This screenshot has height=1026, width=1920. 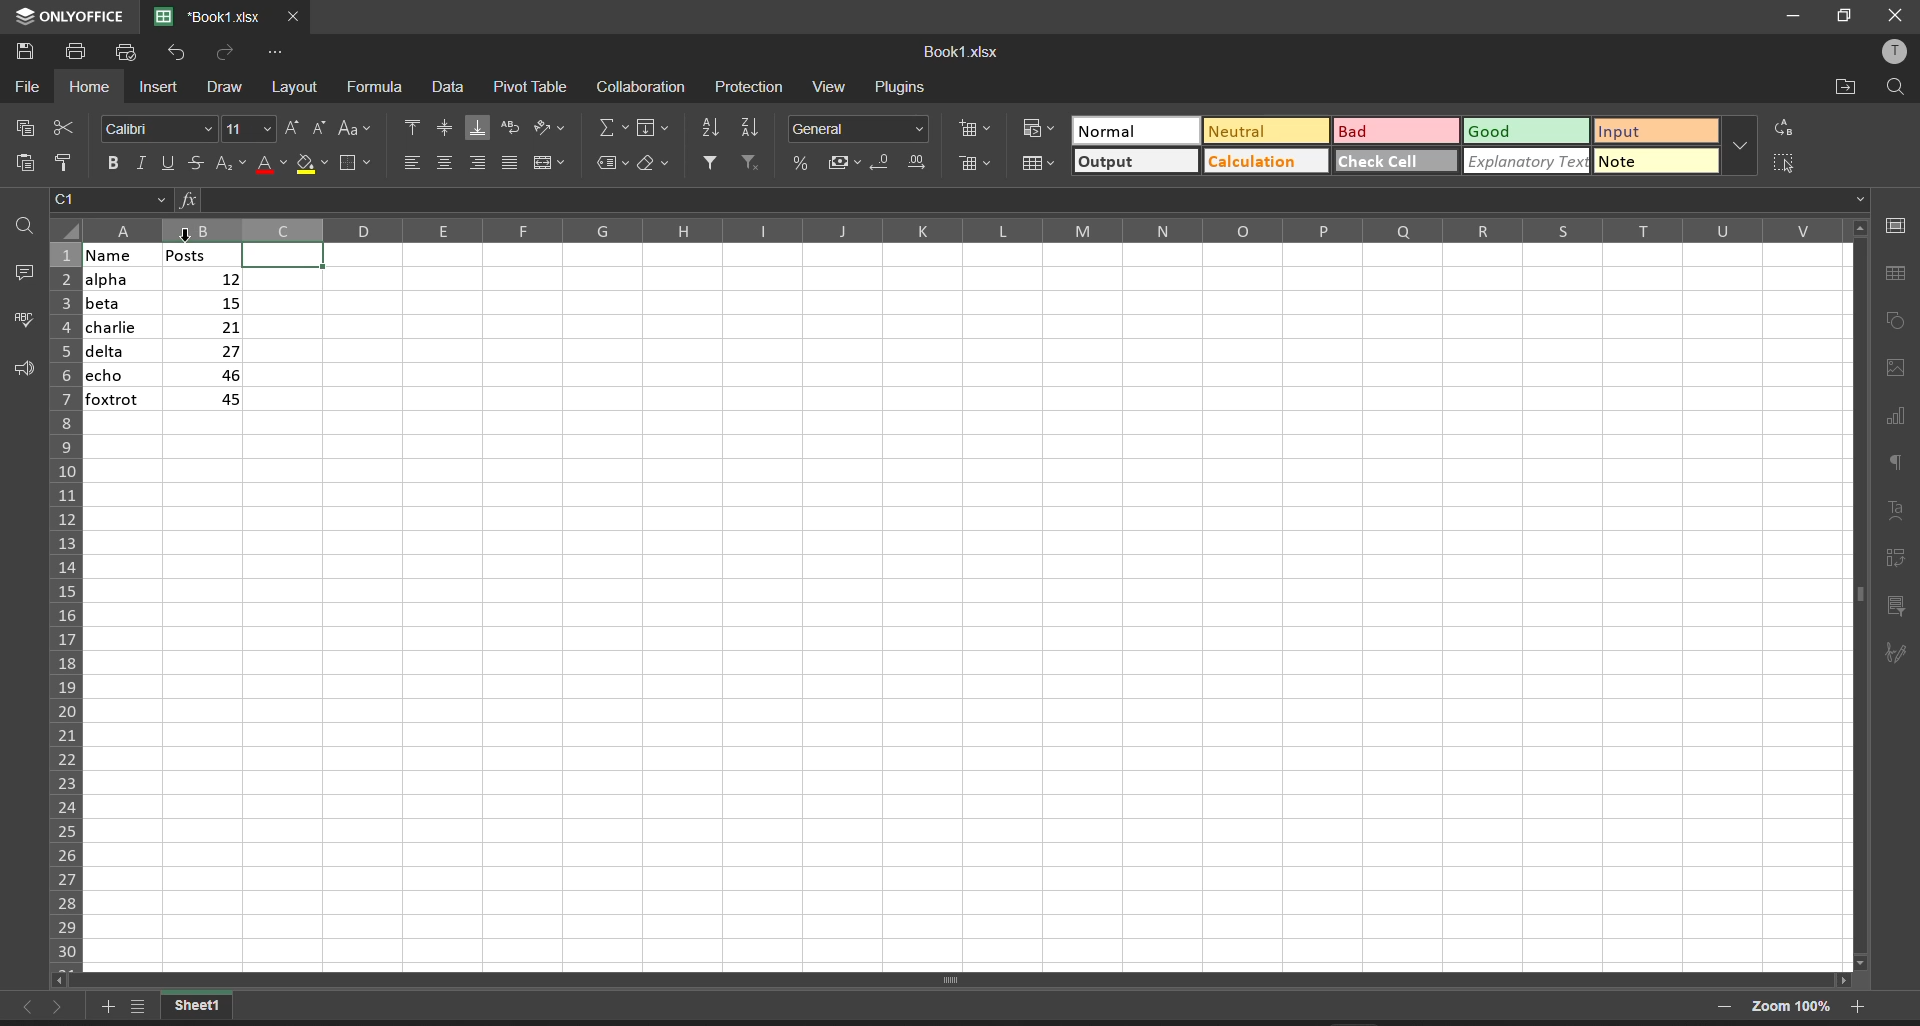 What do you see at coordinates (22, 319) in the screenshot?
I see `spell checking` at bounding box center [22, 319].